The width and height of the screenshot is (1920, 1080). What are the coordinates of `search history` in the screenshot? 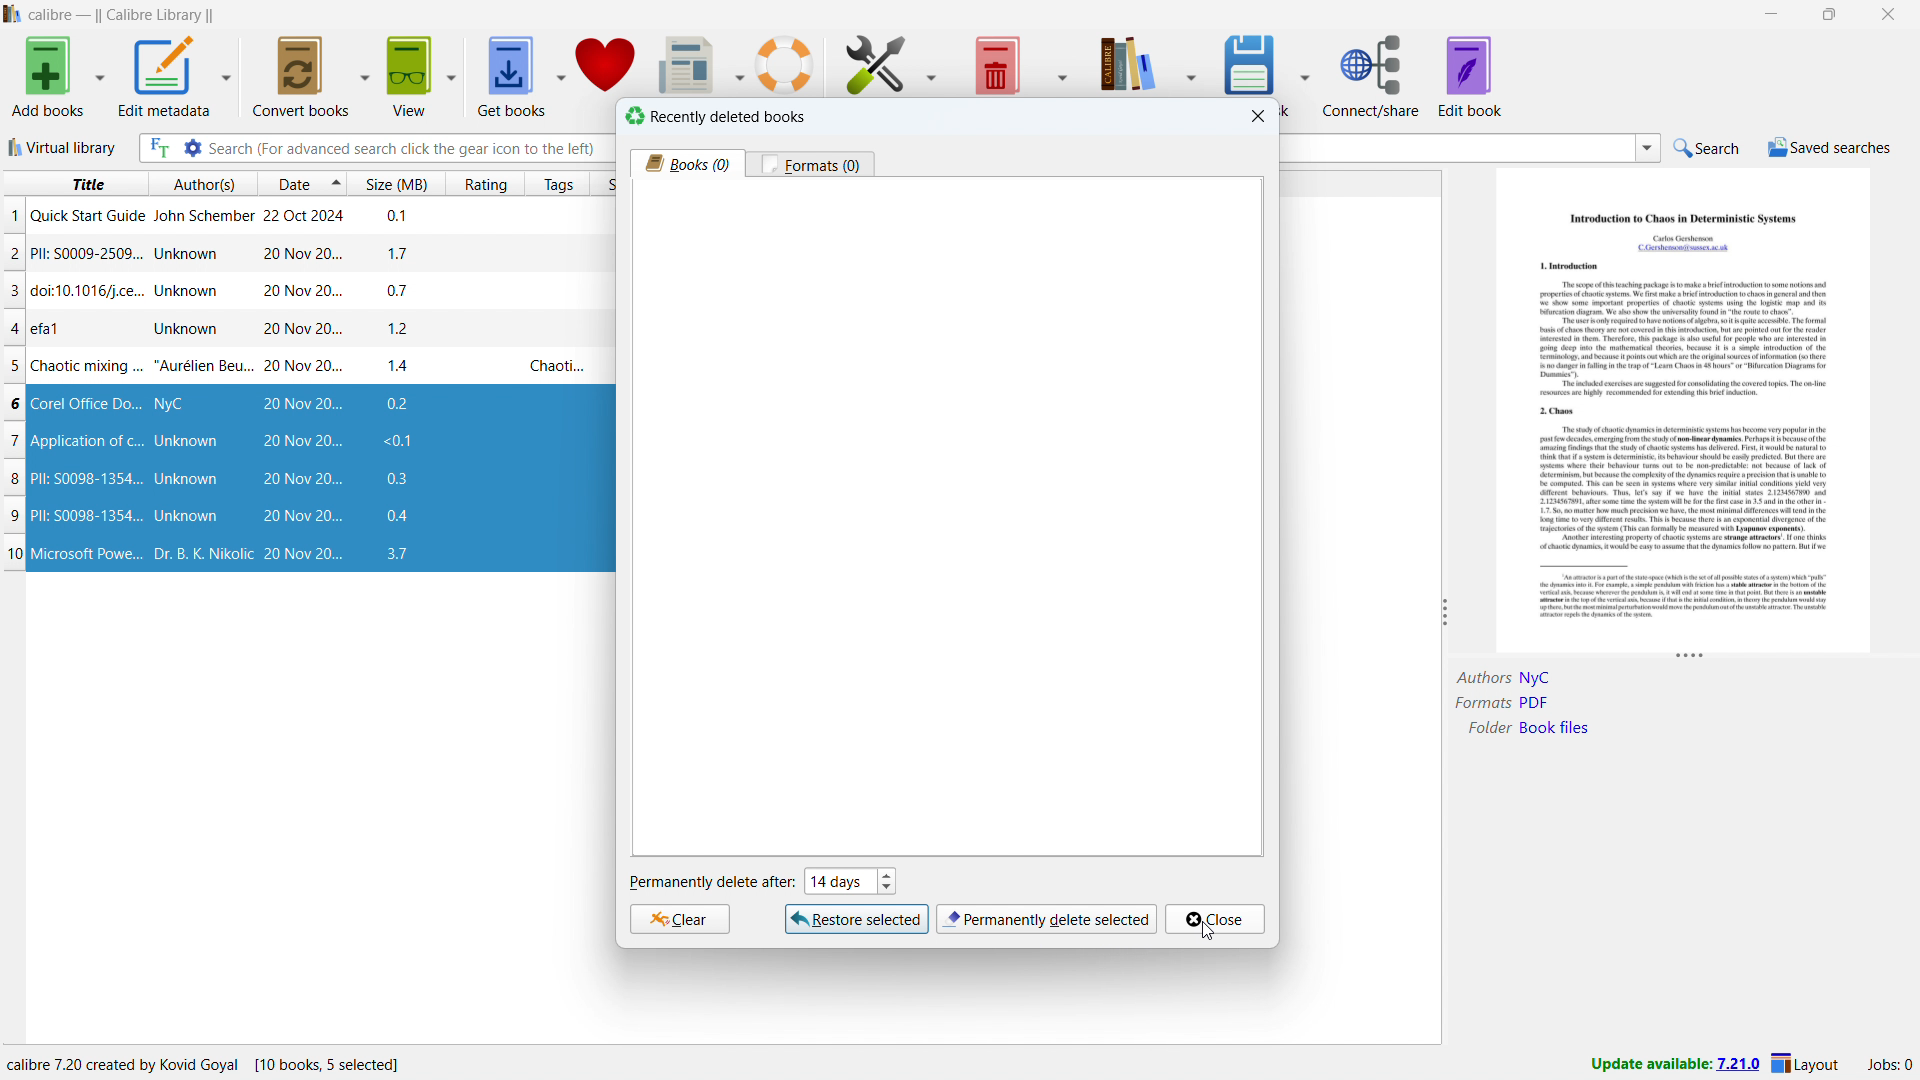 It's located at (1648, 149).